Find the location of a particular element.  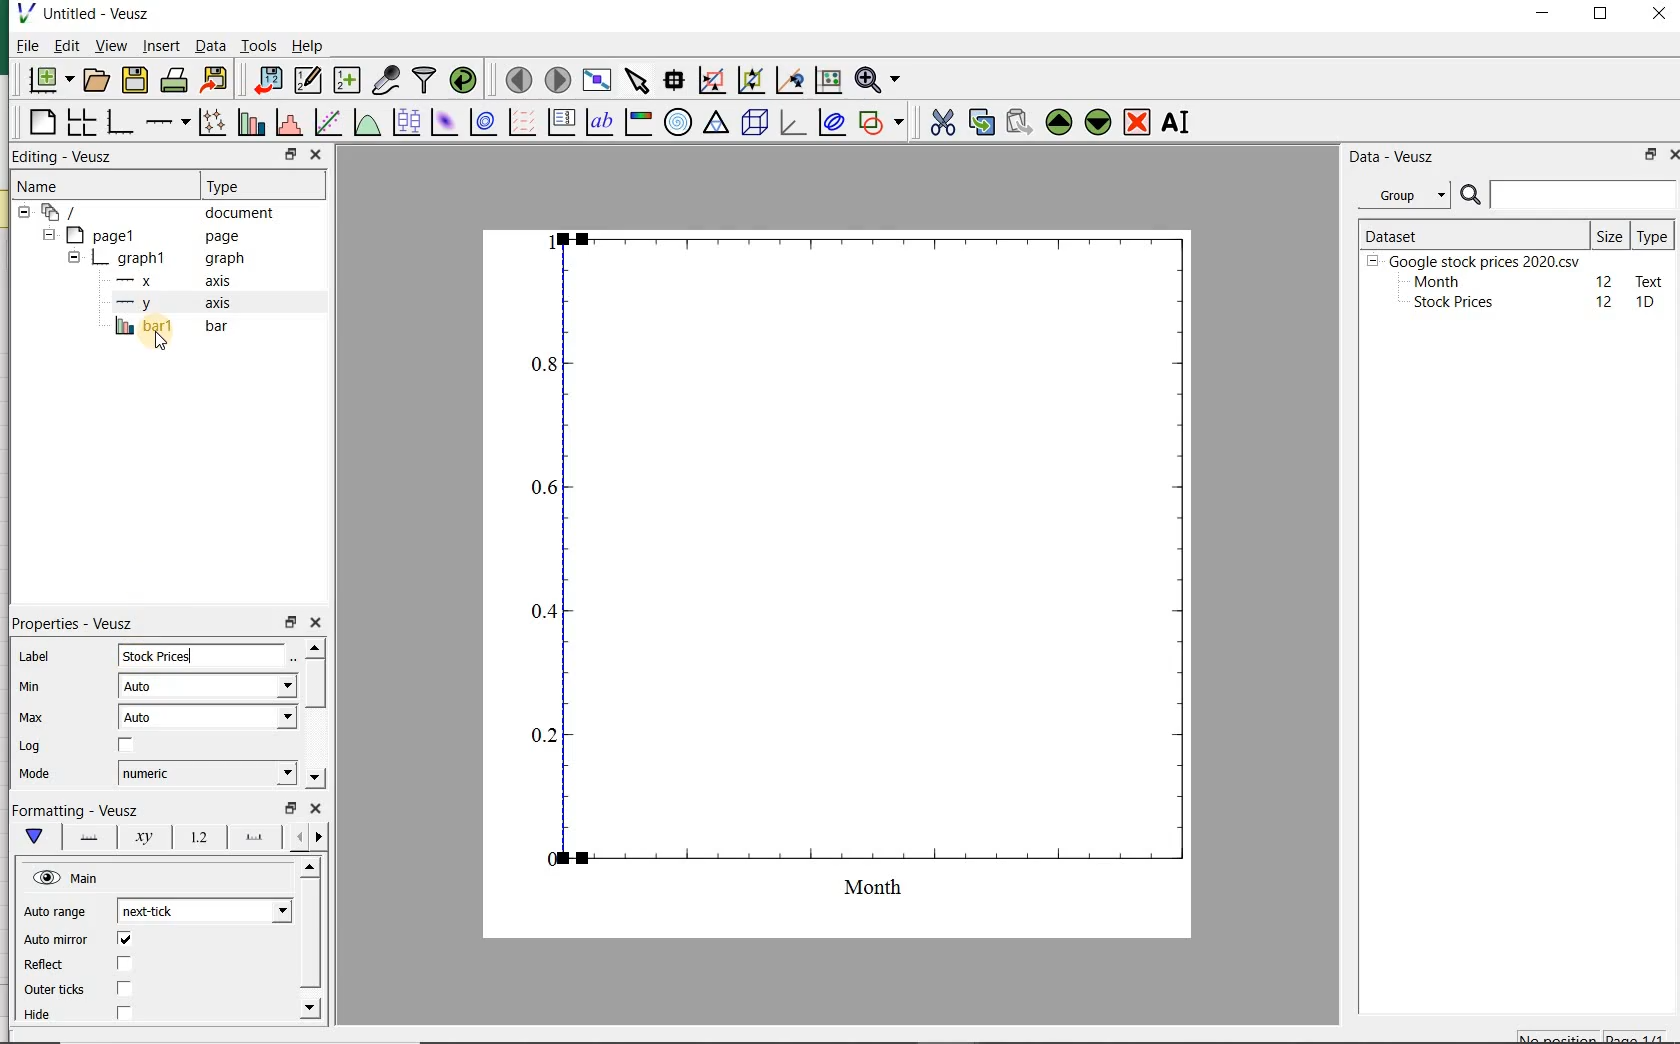

12 is located at coordinates (1605, 280).